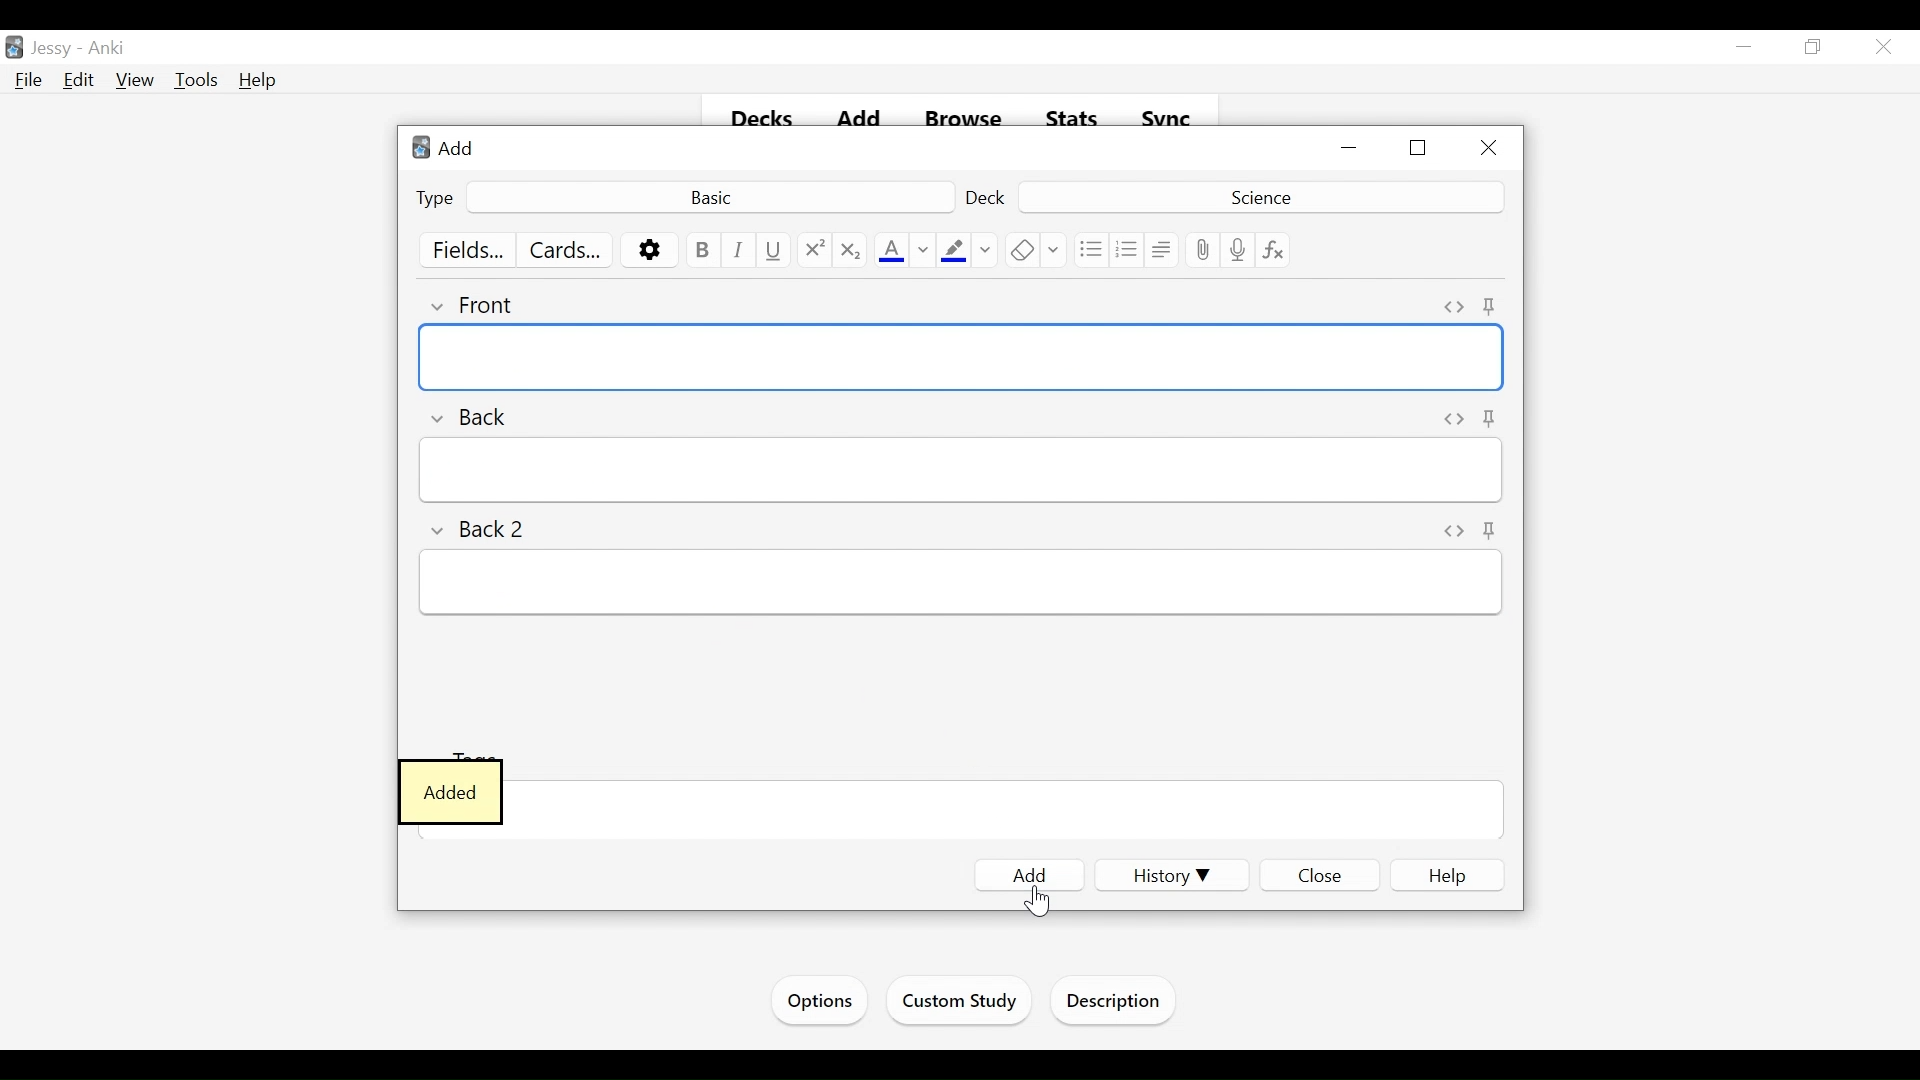 Image resolution: width=1920 pixels, height=1080 pixels. What do you see at coordinates (986, 250) in the screenshot?
I see `Change Color` at bounding box center [986, 250].